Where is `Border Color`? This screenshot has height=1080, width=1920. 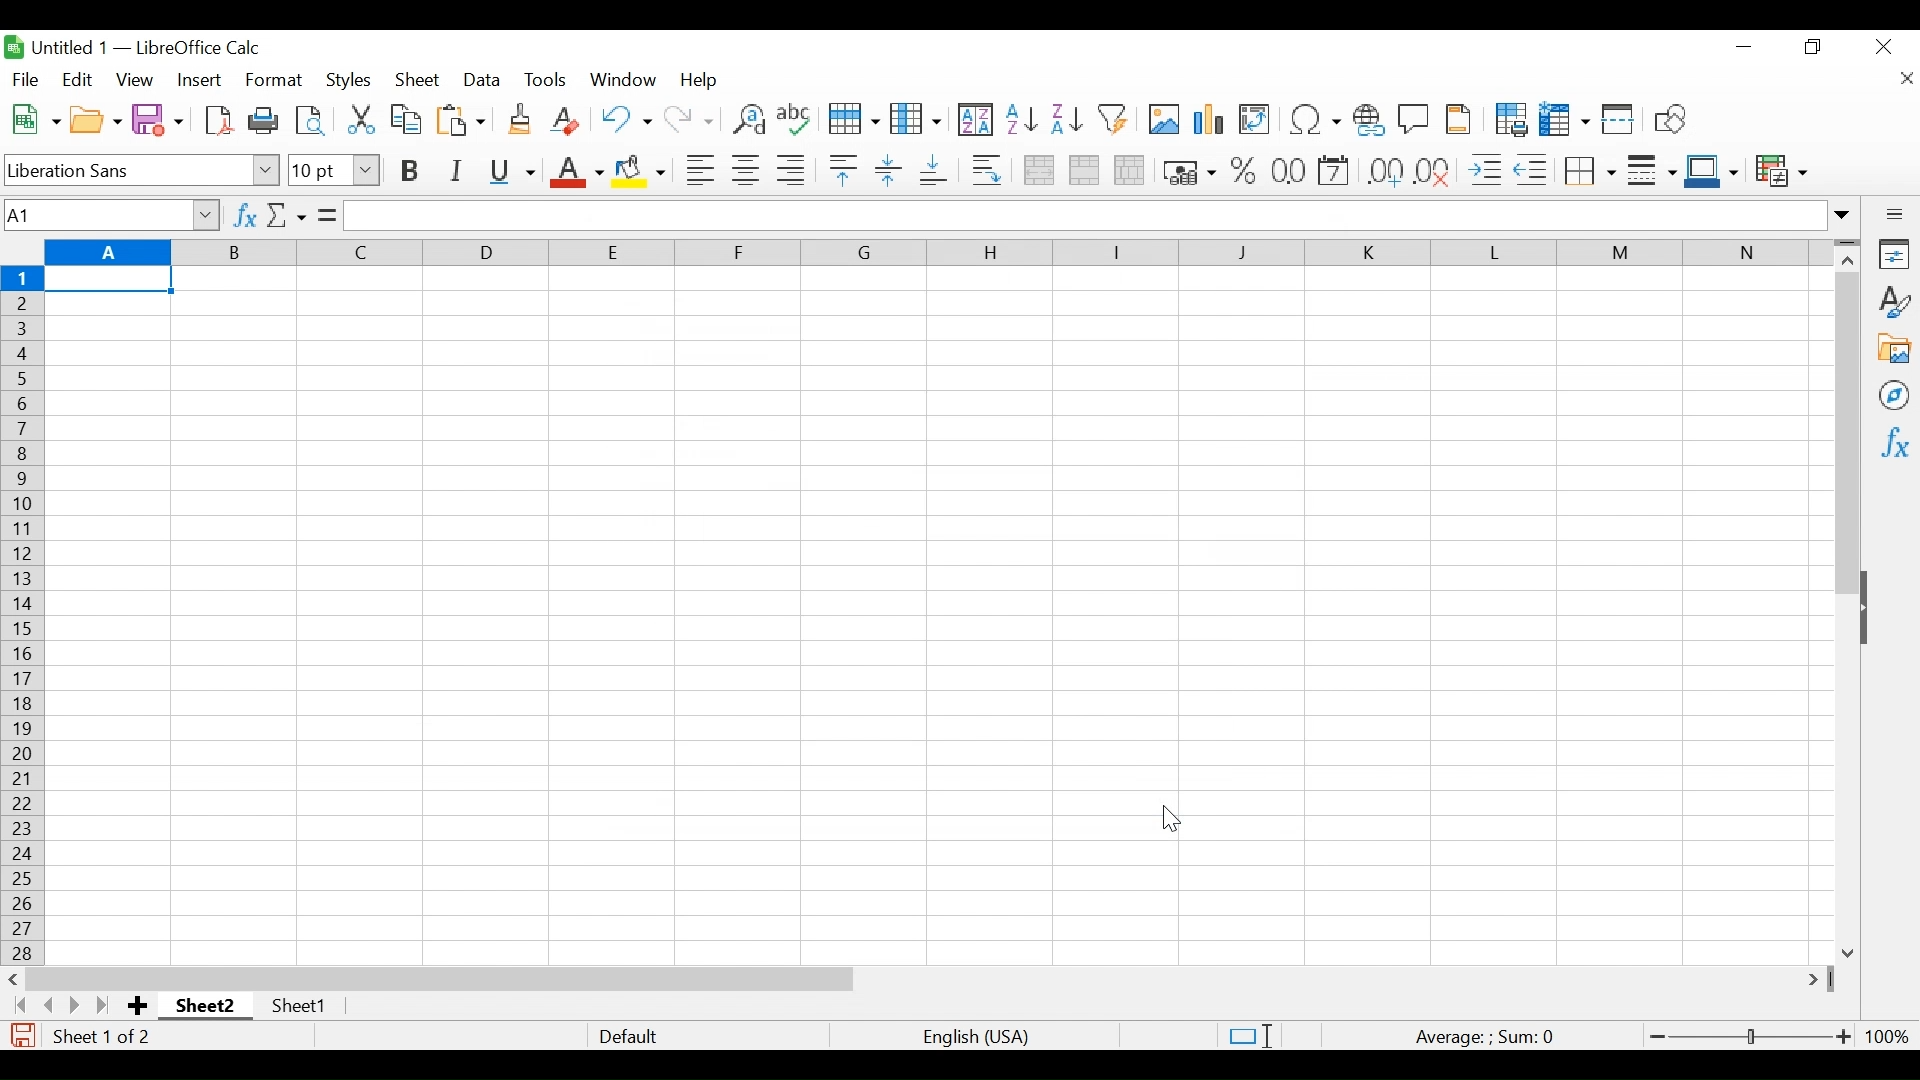
Border Color is located at coordinates (1712, 172).